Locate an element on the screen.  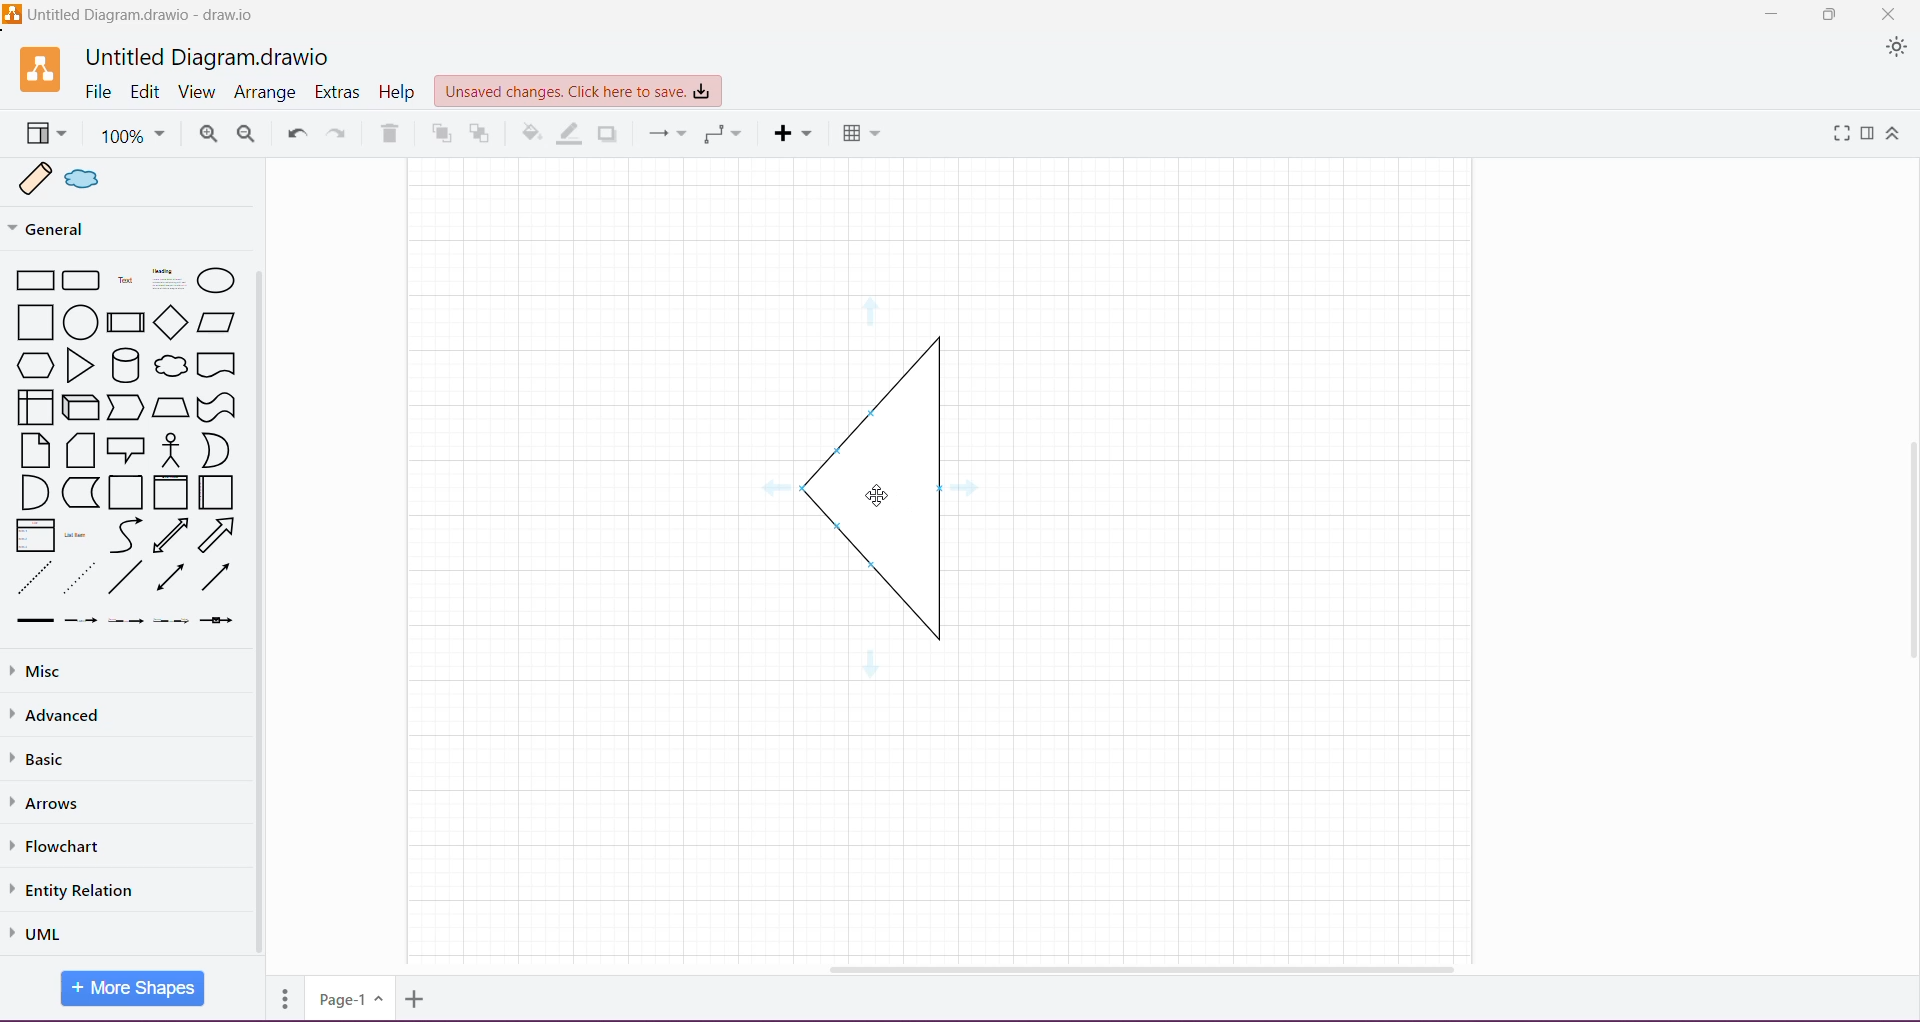
Fullscreen is located at coordinates (1842, 134).